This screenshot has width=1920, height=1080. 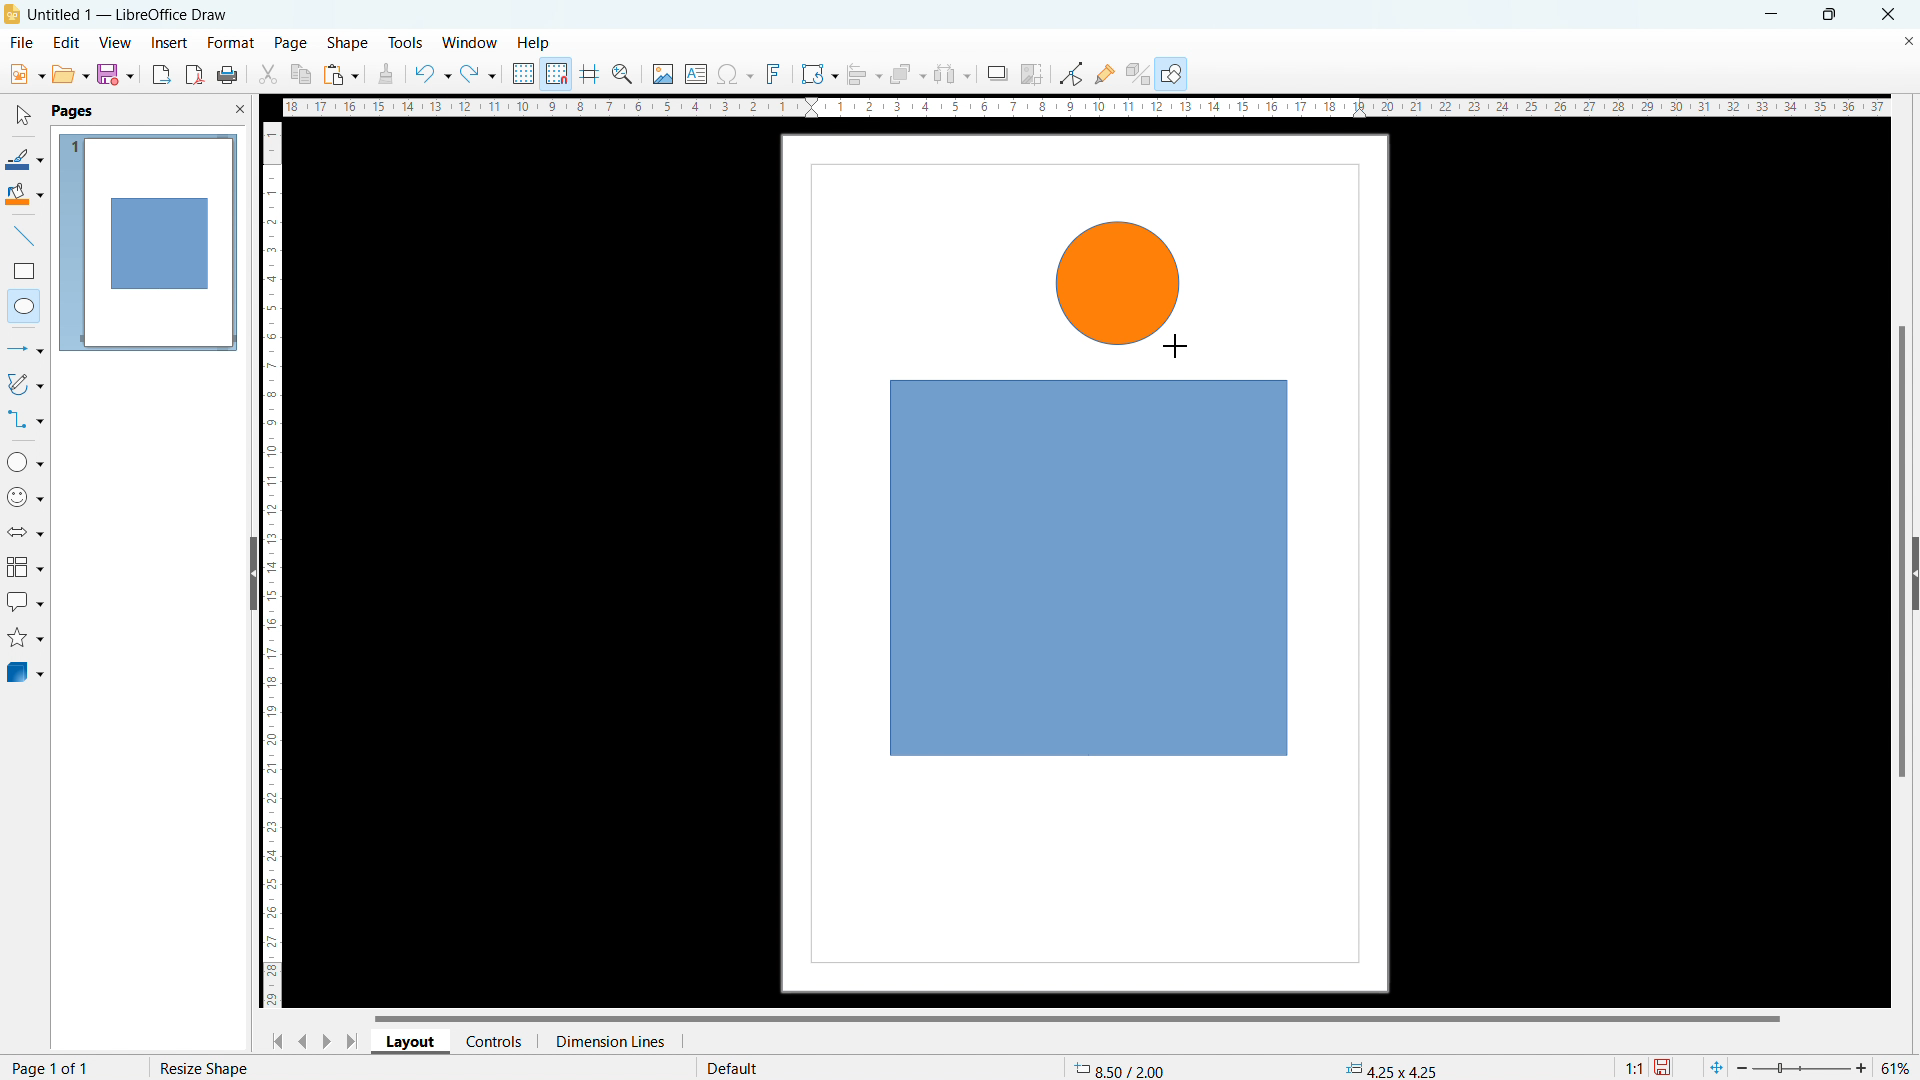 I want to click on line color, so click(x=24, y=159).